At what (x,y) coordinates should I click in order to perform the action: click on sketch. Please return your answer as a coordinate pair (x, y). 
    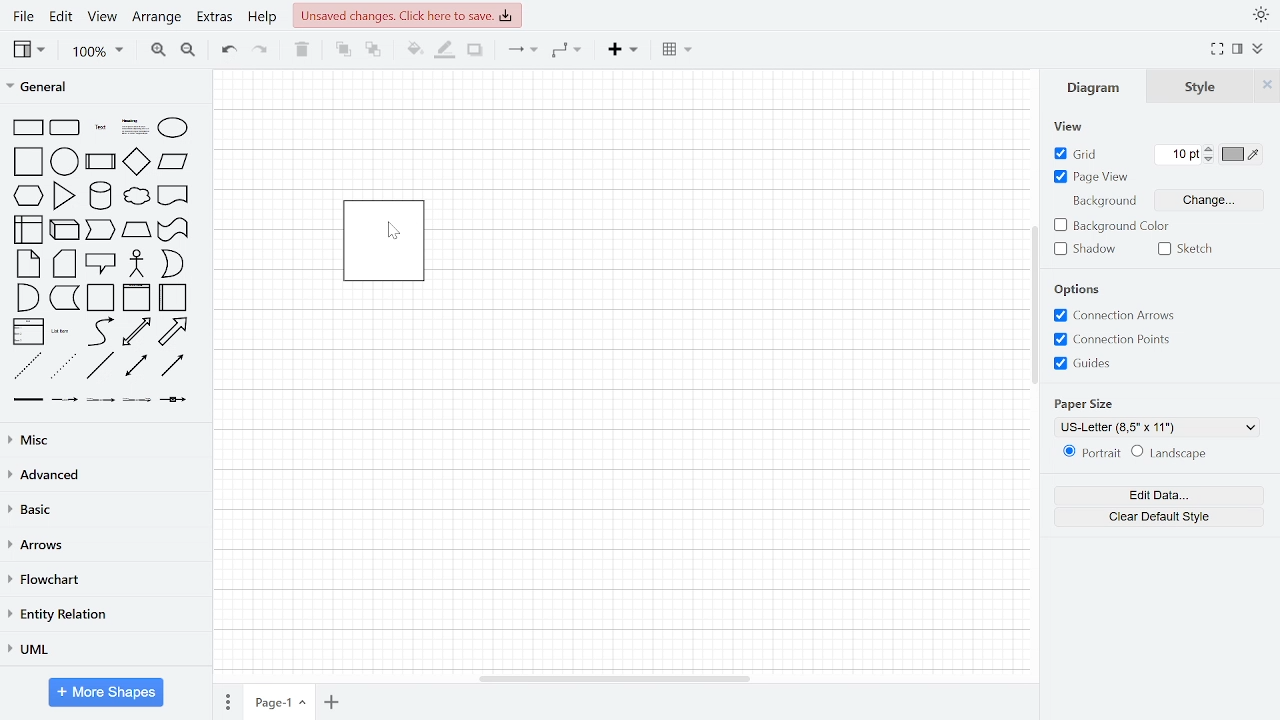
    Looking at the image, I should click on (1194, 249).